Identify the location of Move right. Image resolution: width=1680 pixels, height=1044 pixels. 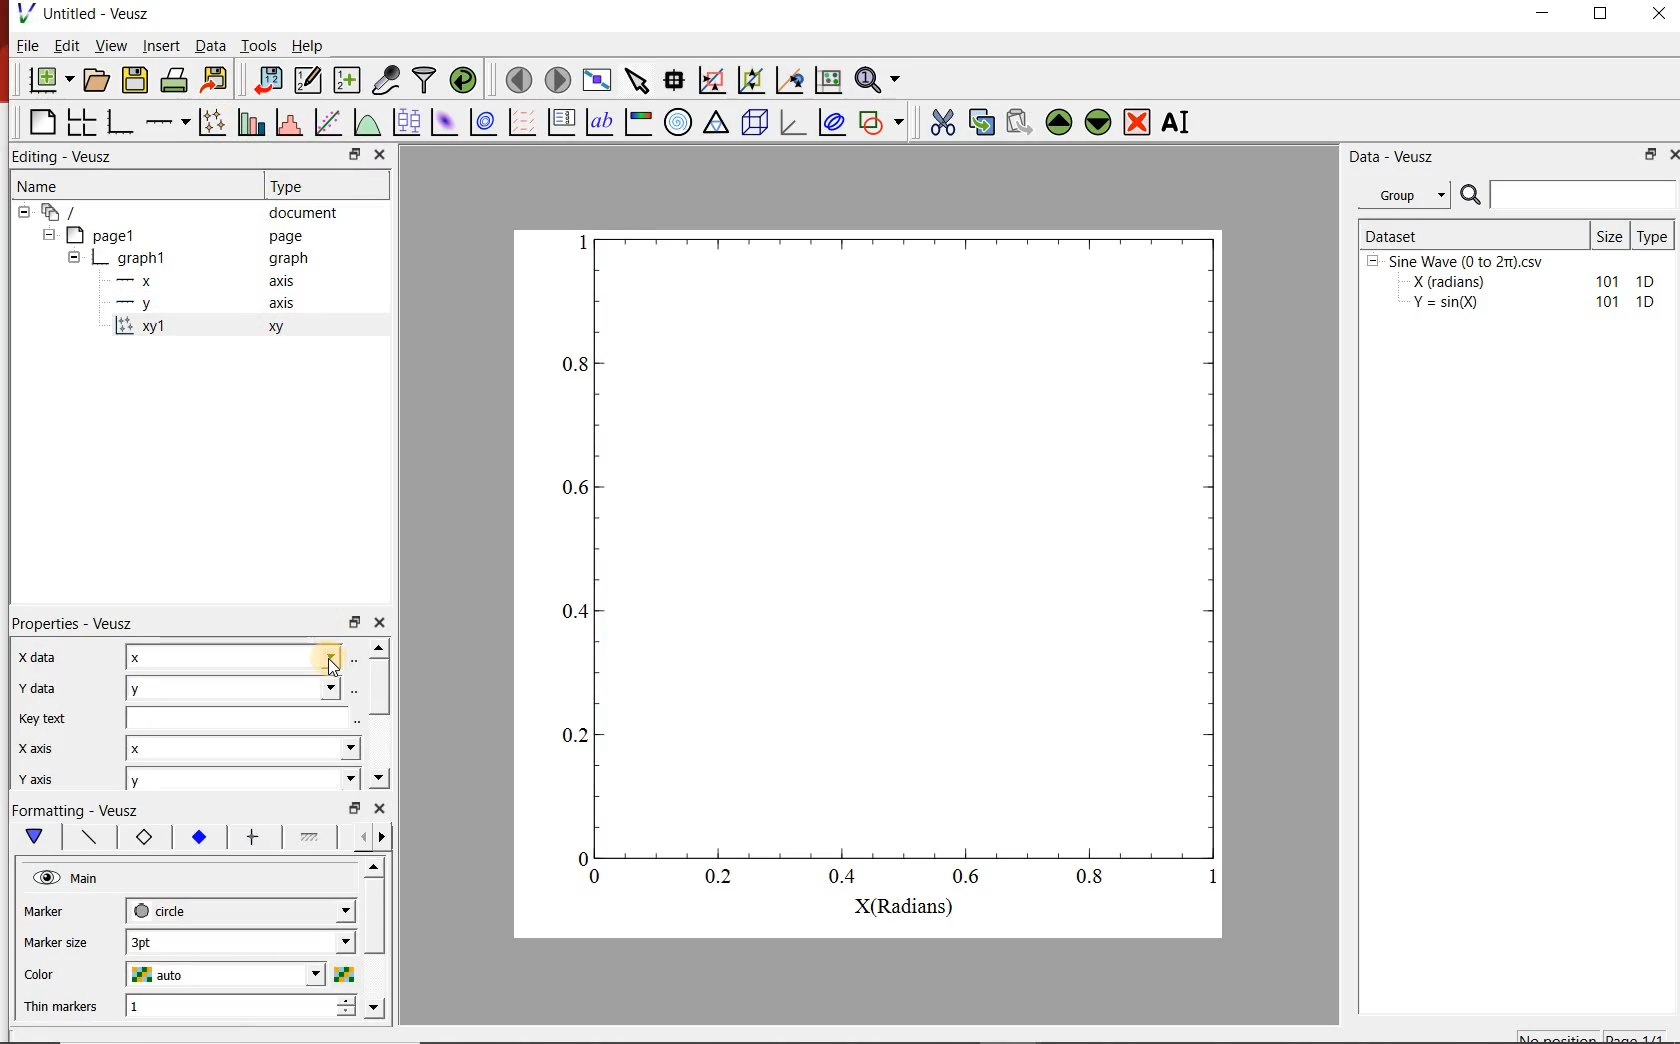
(385, 837).